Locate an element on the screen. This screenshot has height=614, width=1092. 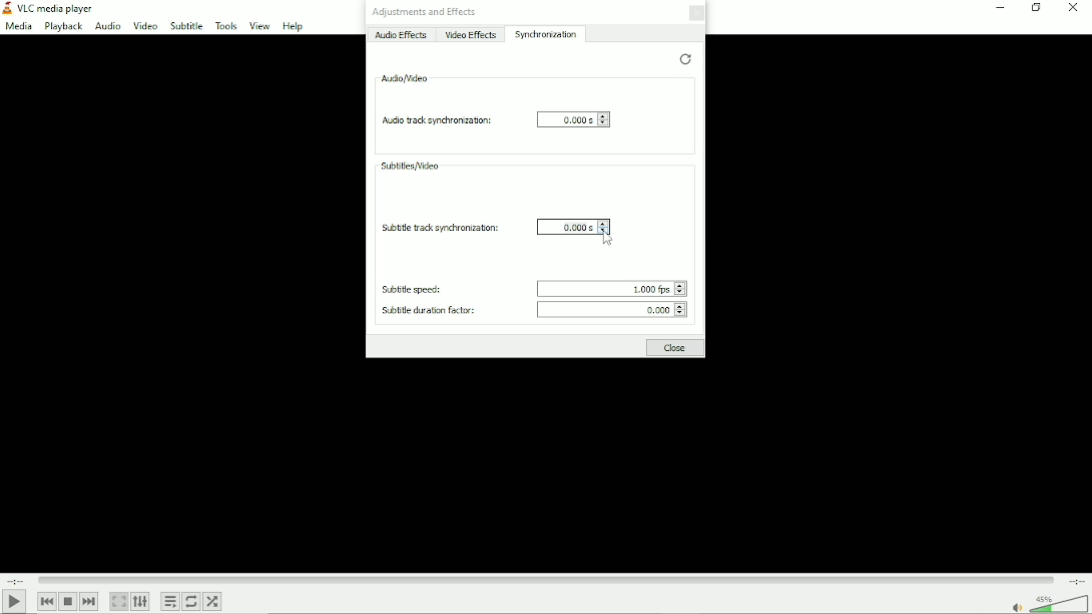
Video is located at coordinates (145, 27).